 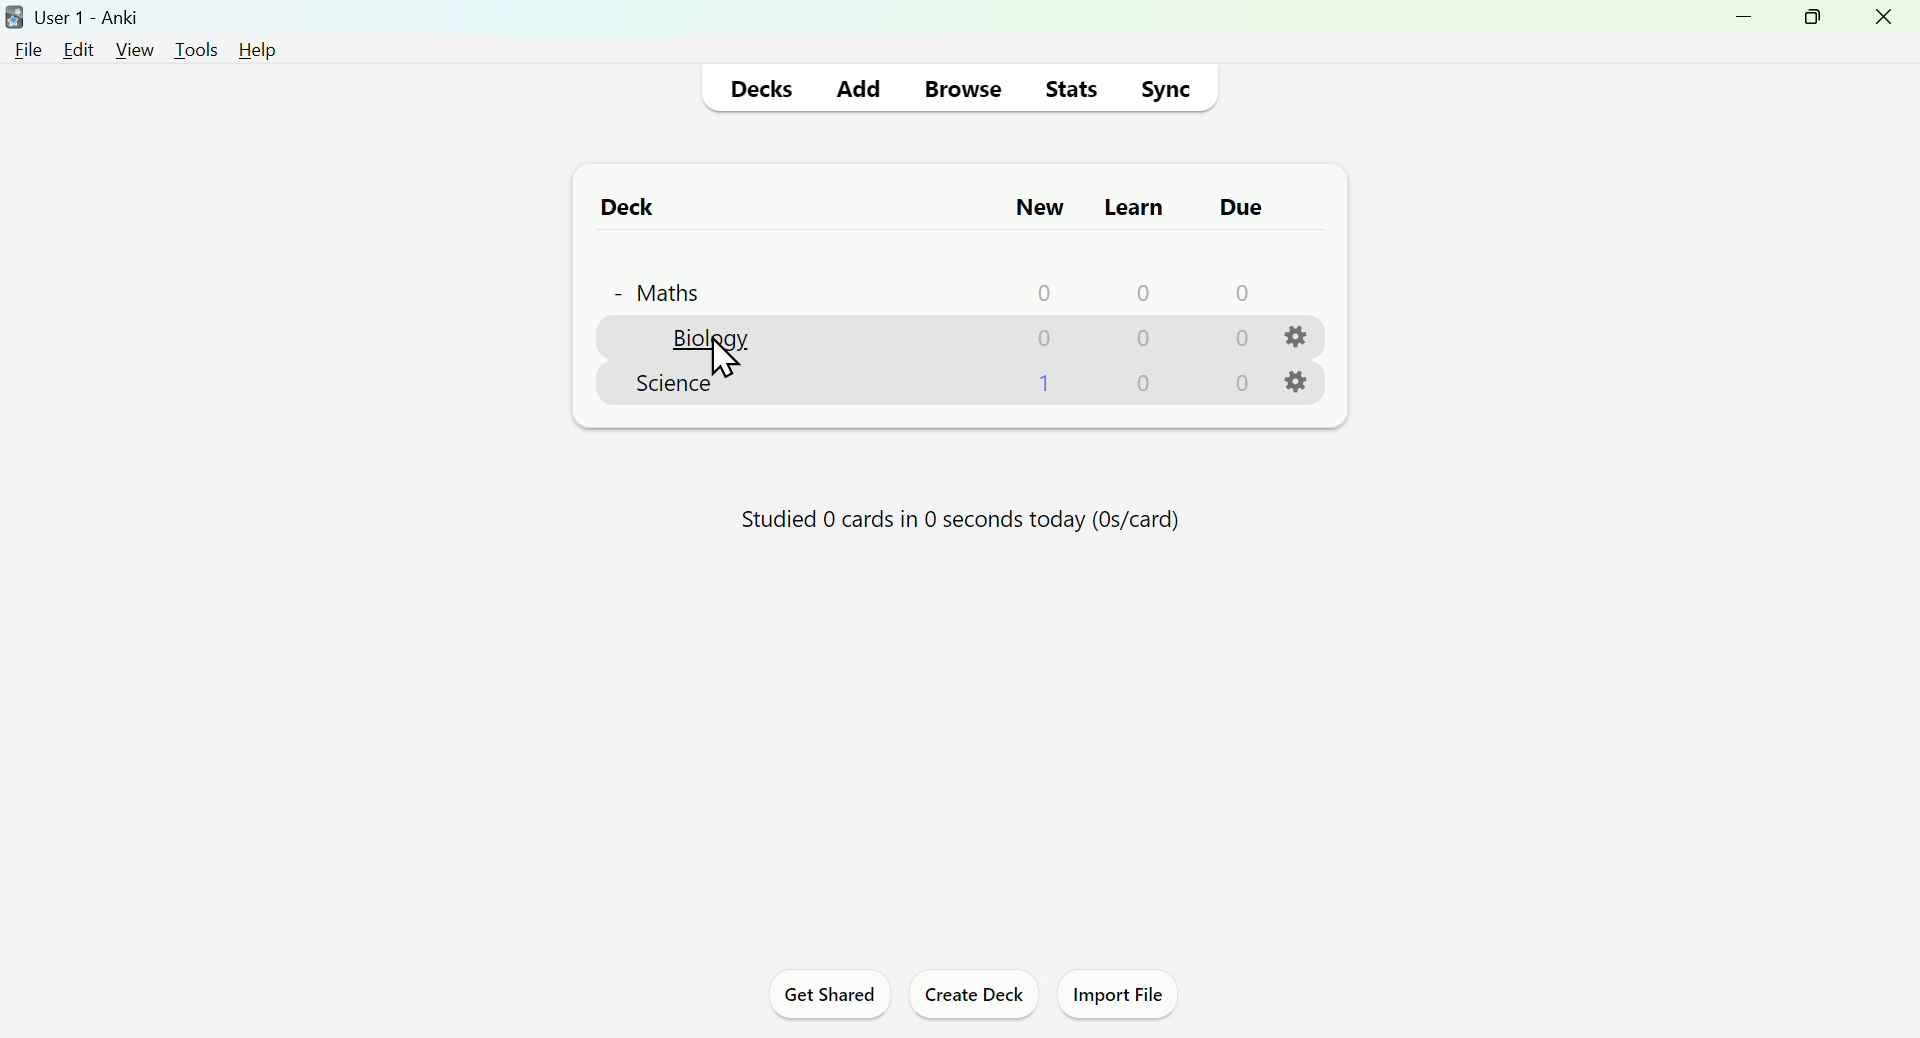 I want to click on edit, so click(x=79, y=49).